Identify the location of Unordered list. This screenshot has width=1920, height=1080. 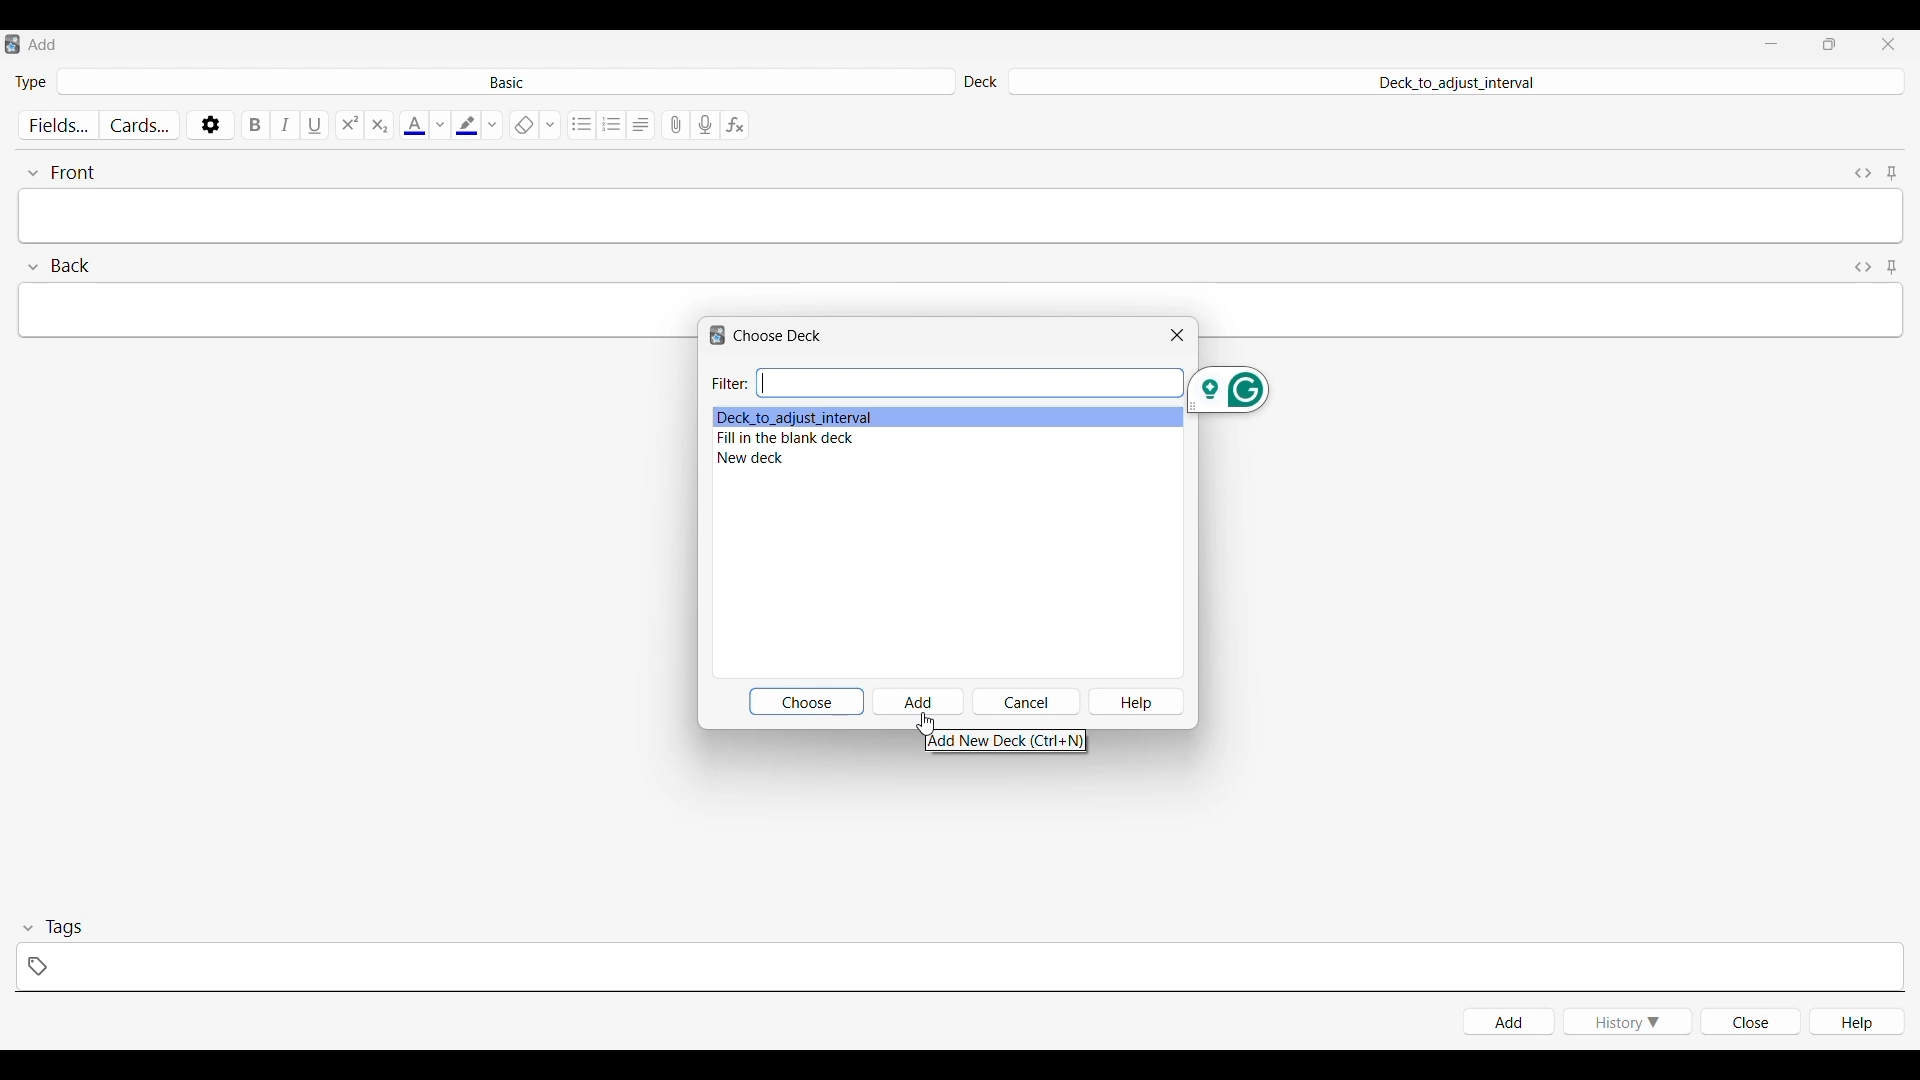
(583, 125).